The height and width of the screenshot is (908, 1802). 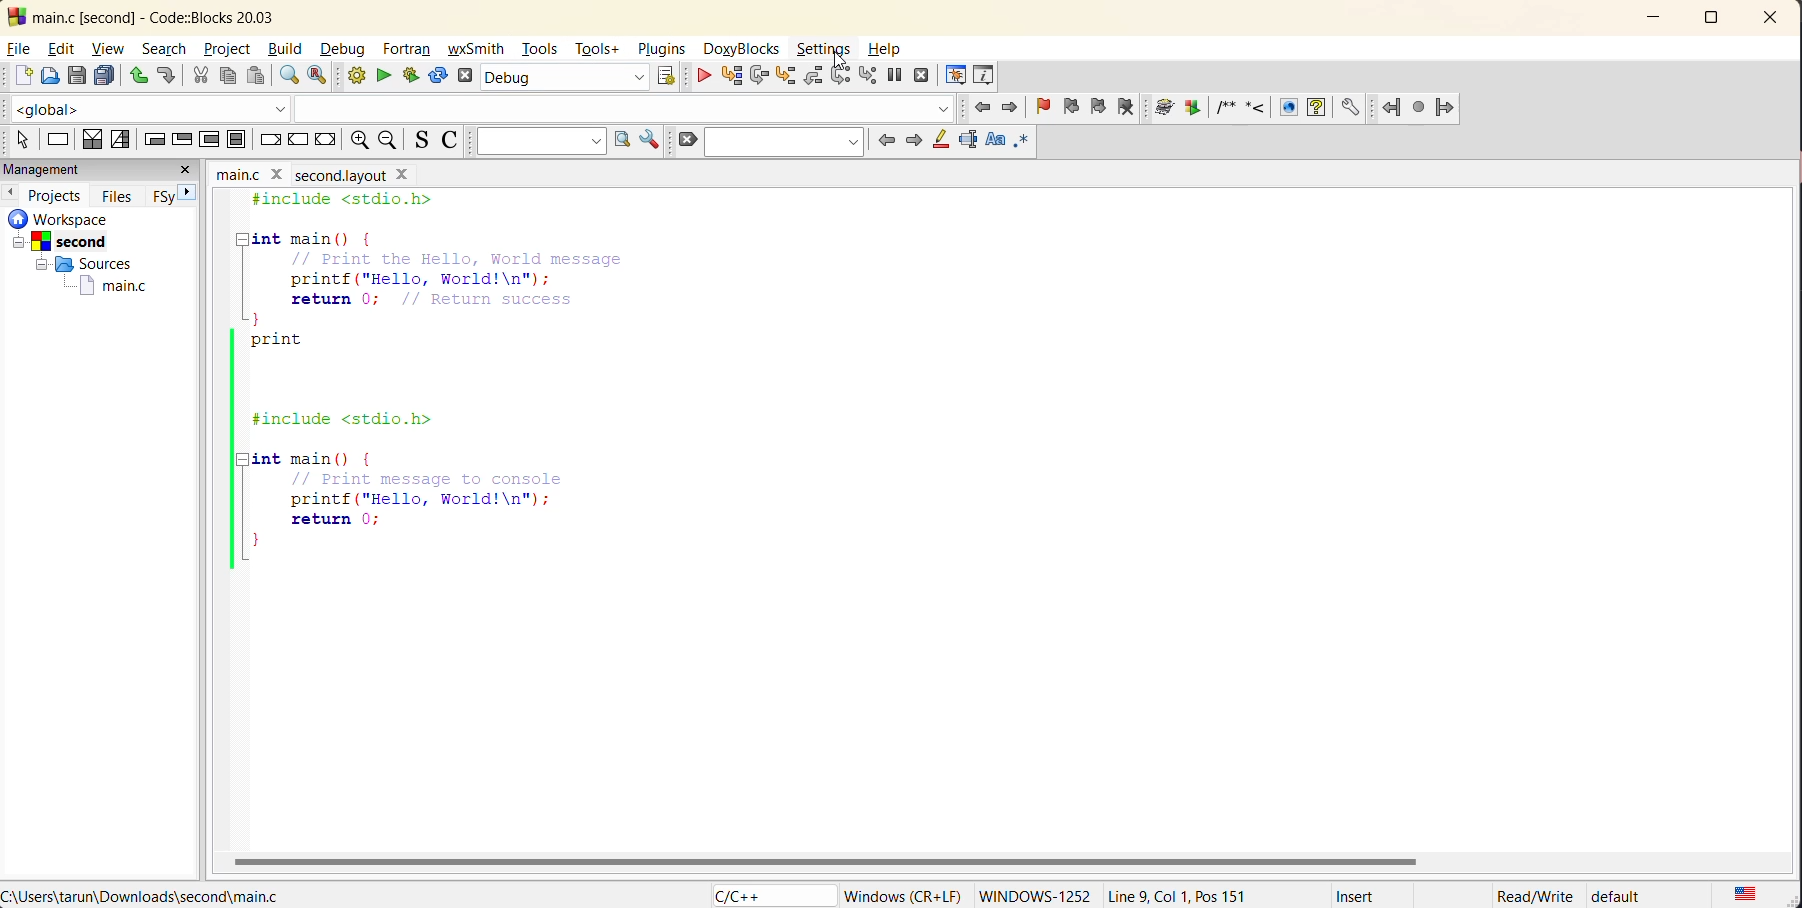 I want to click on doxyblocks reference, so click(x=1262, y=110).